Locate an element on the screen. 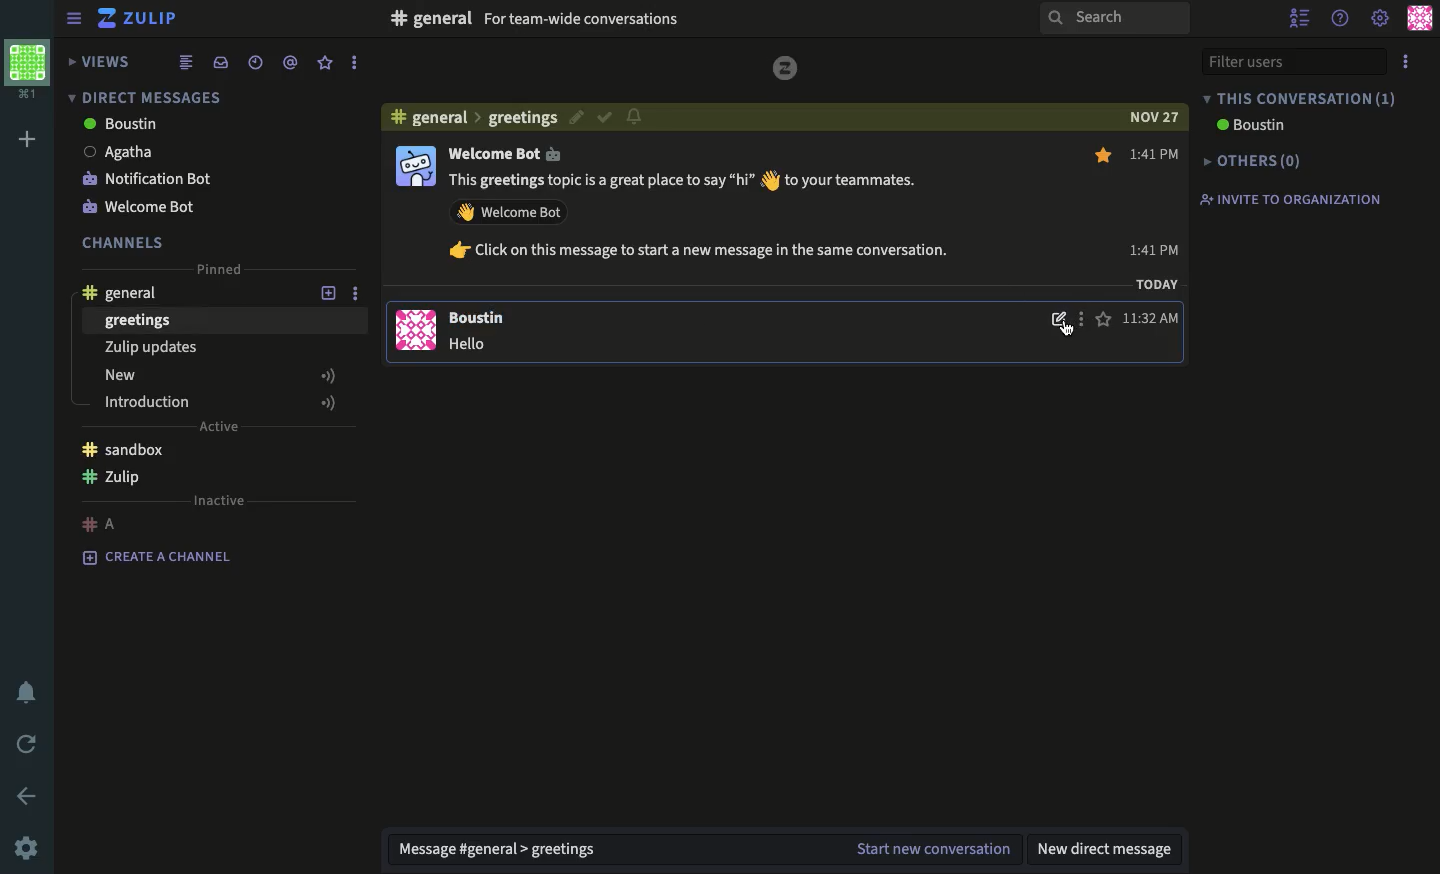 Image resolution: width=1440 pixels, height=874 pixels. others is located at coordinates (1254, 160).